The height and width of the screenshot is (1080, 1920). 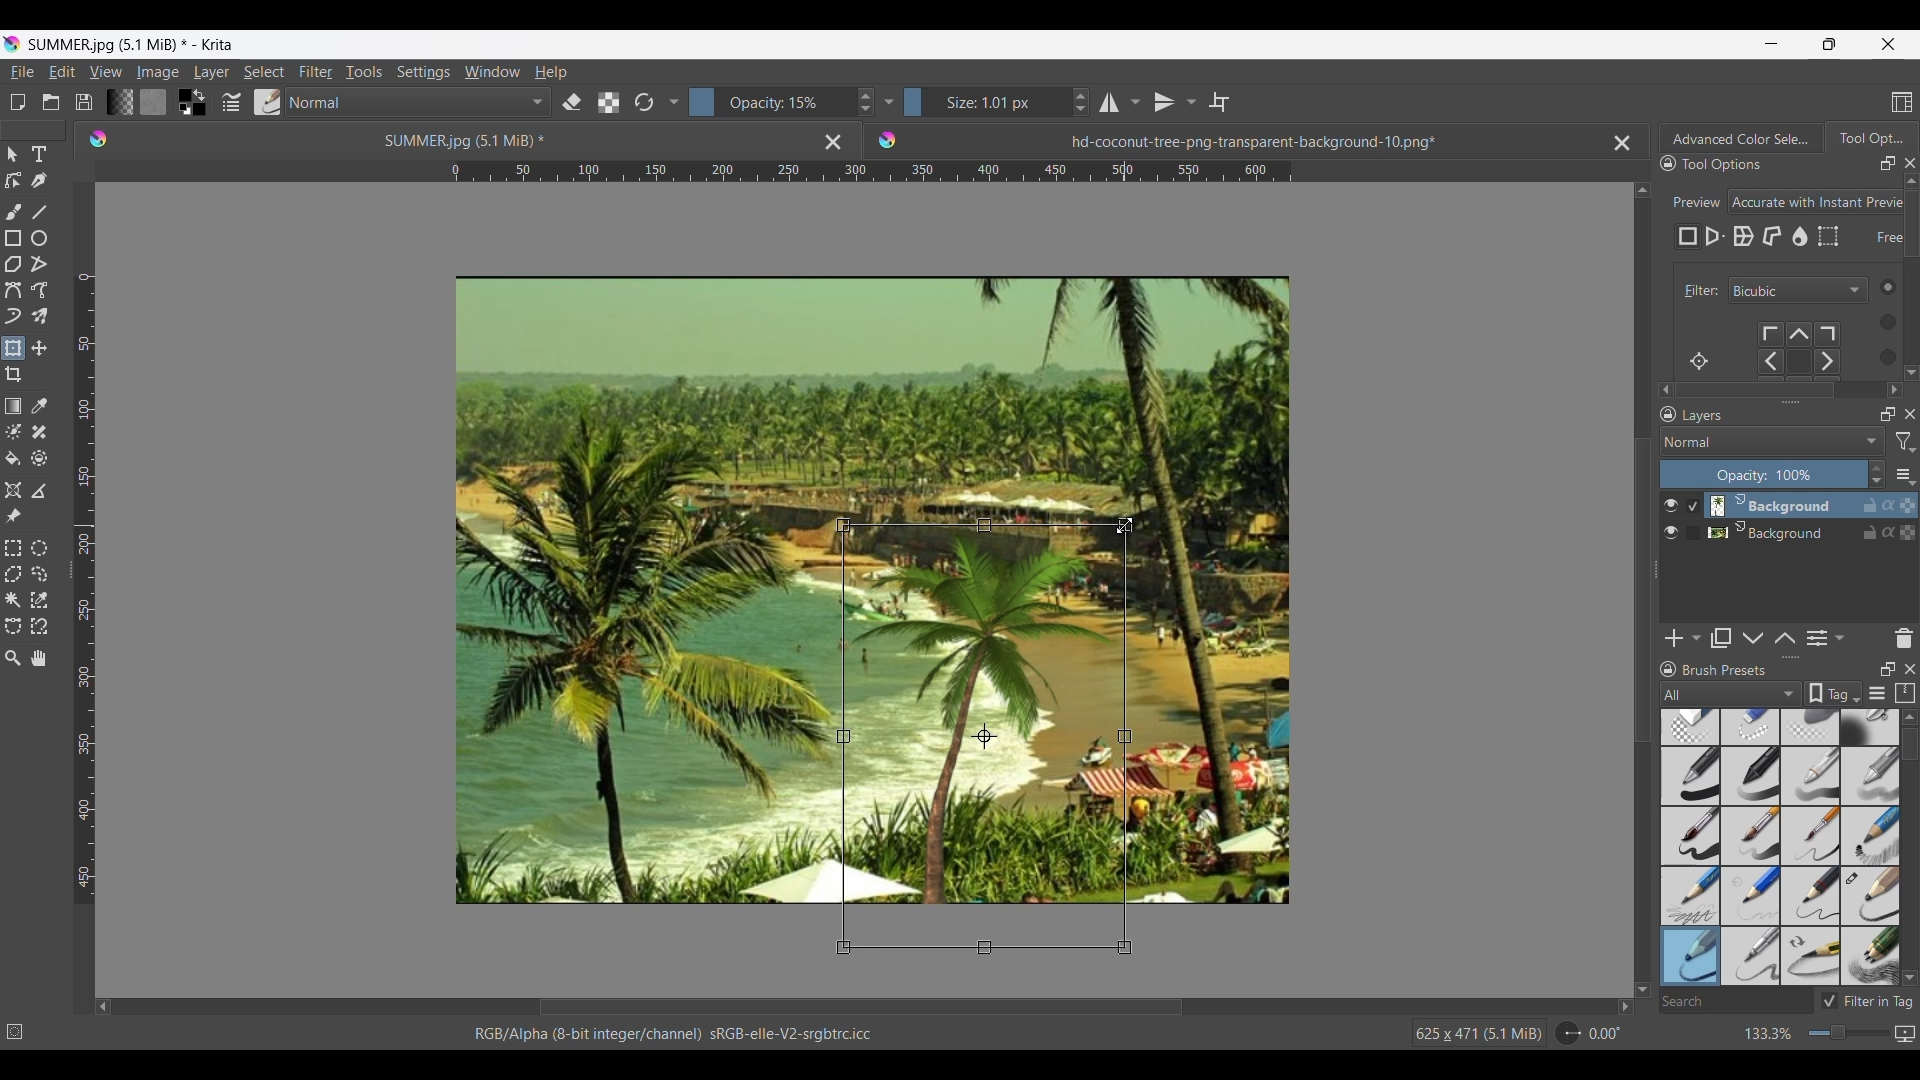 What do you see at coordinates (39, 490) in the screenshot?
I see `Measure the distance between two points` at bounding box center [39, 490].